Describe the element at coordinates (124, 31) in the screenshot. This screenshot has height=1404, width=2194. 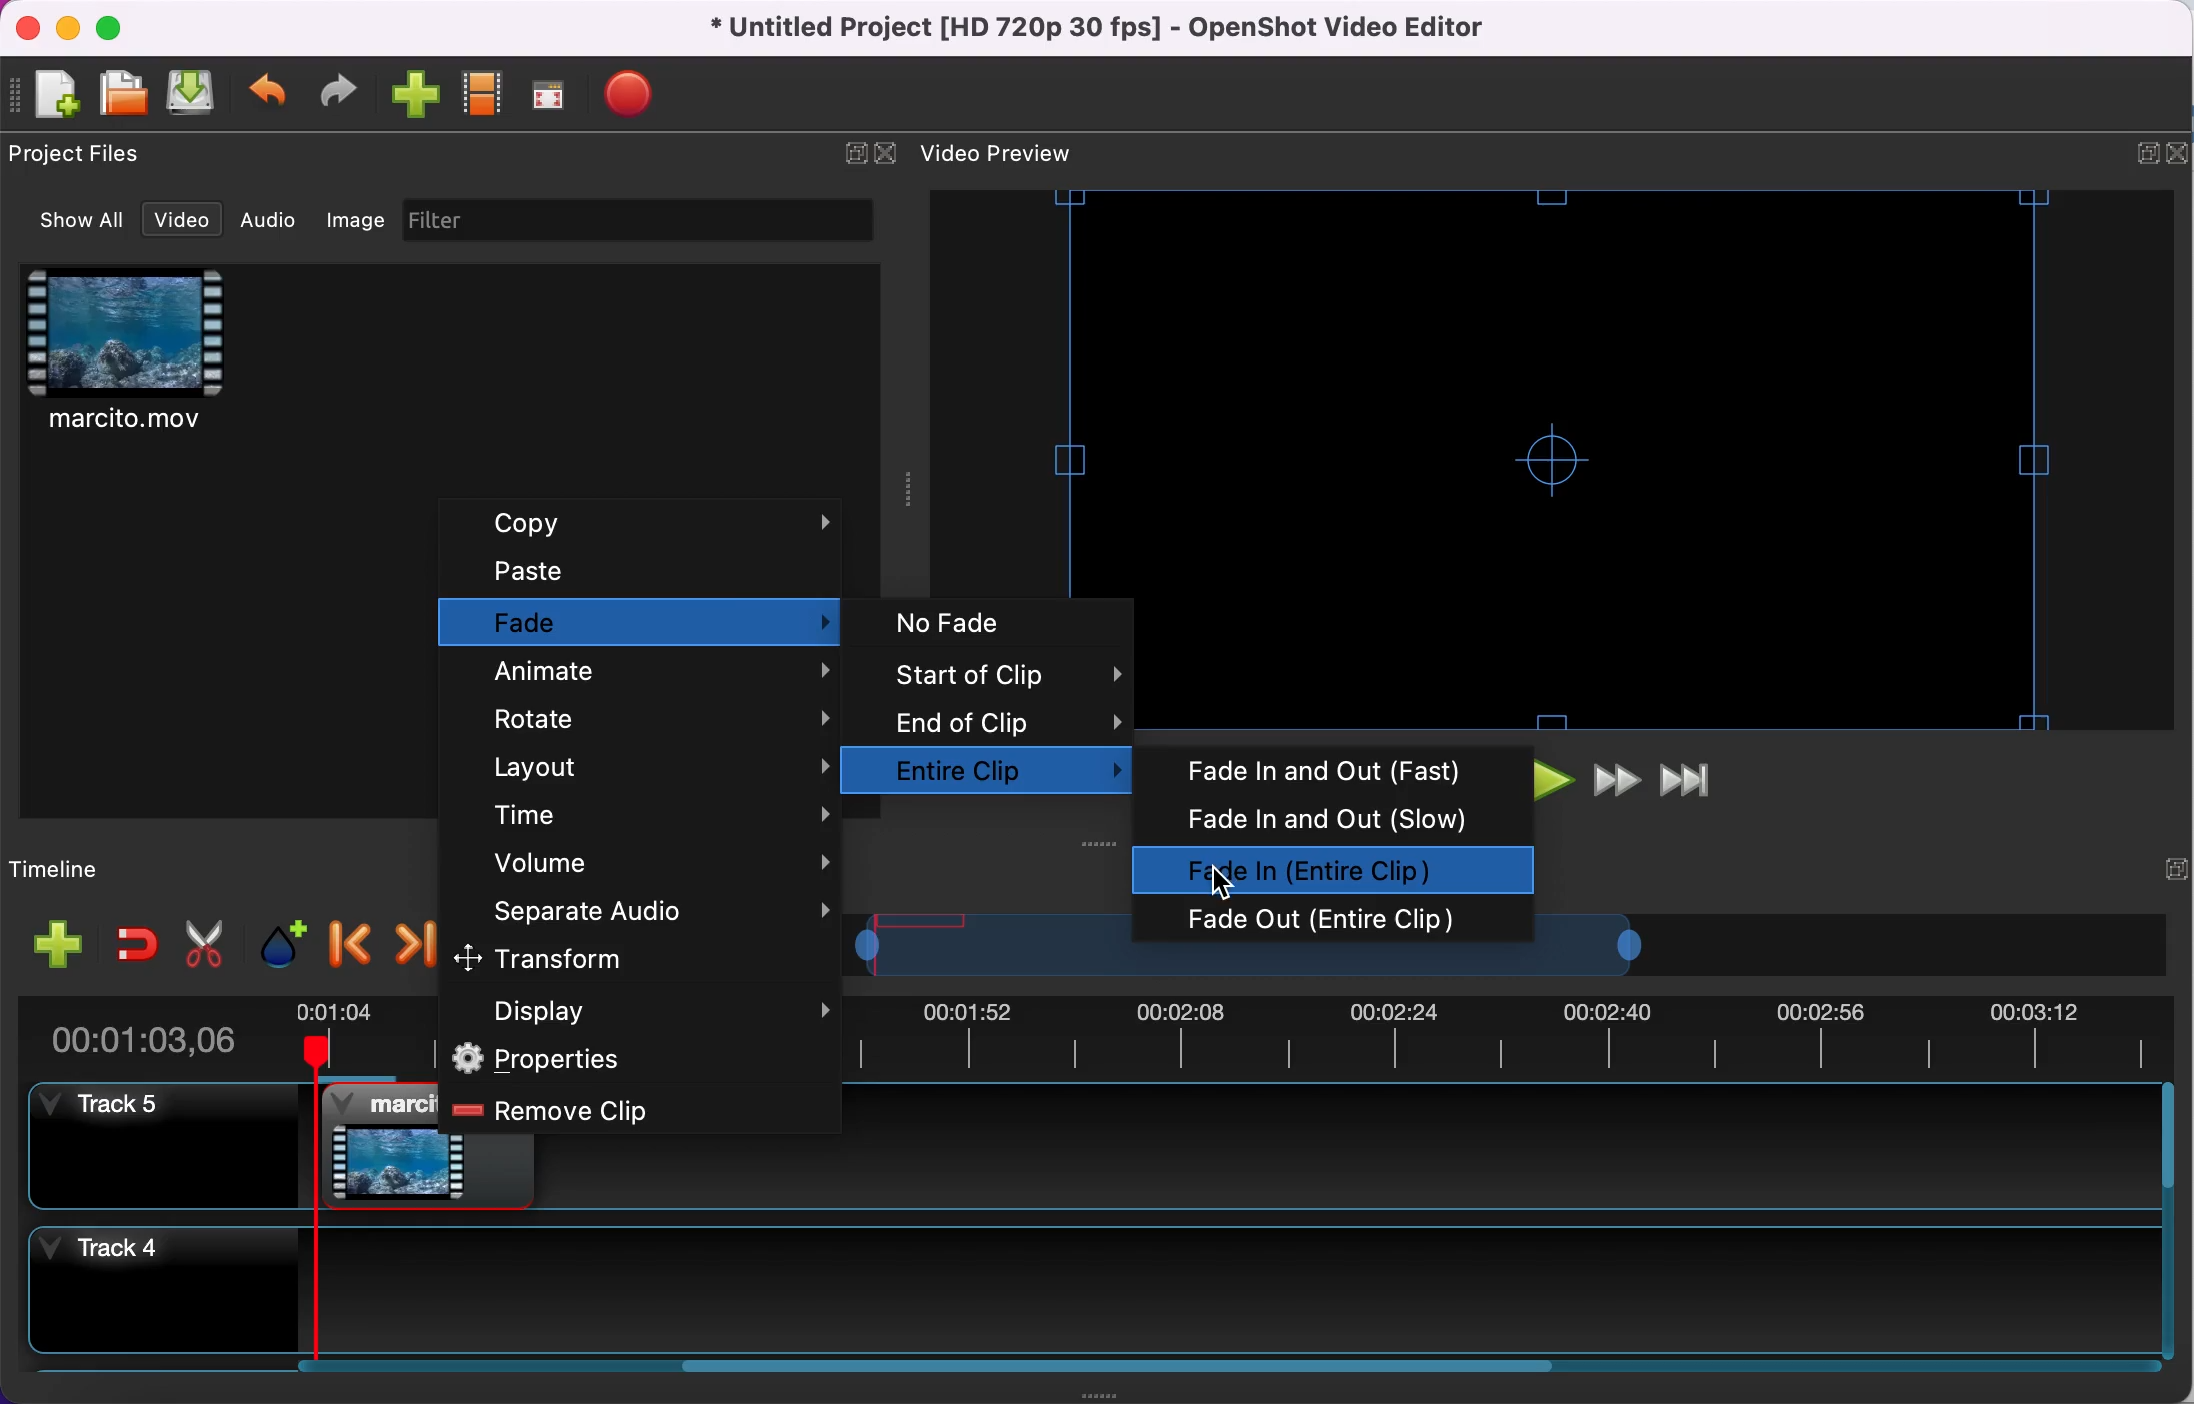
I see `maximize` at that location.